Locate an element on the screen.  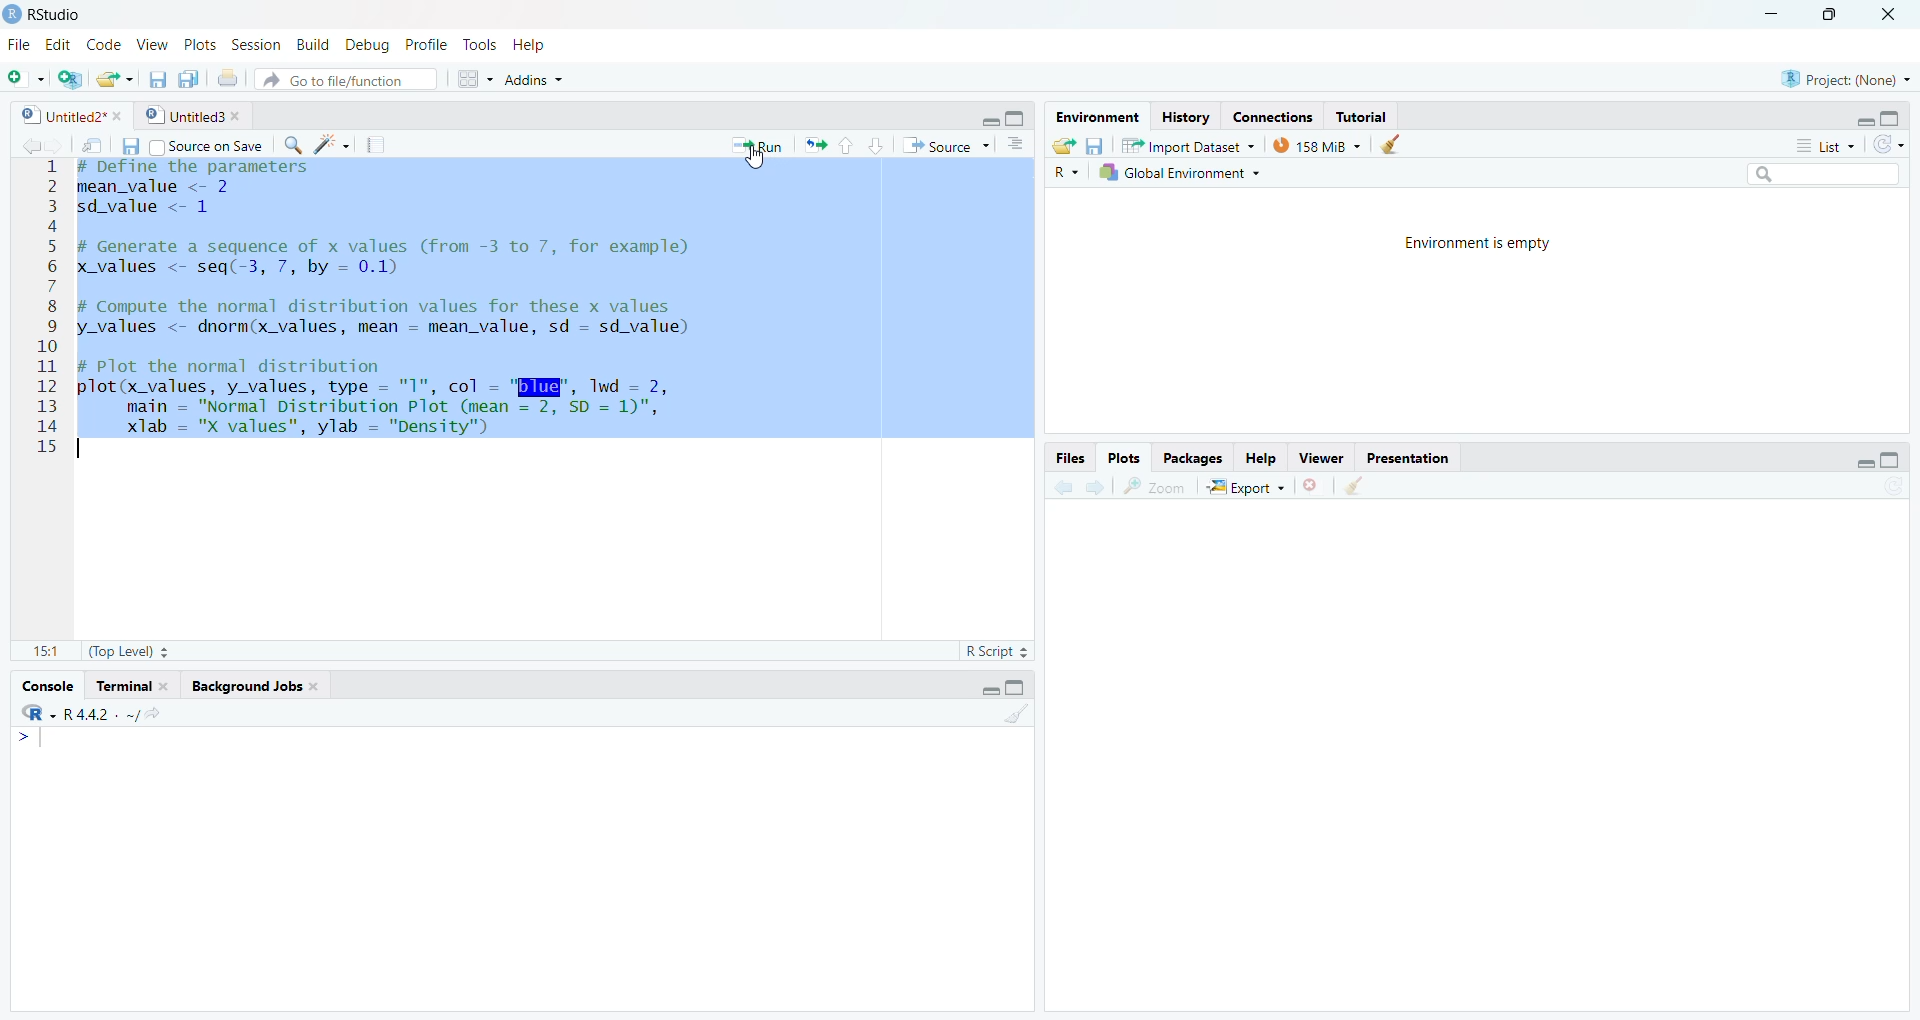
Viewer is located at coordinates (1322, 458).